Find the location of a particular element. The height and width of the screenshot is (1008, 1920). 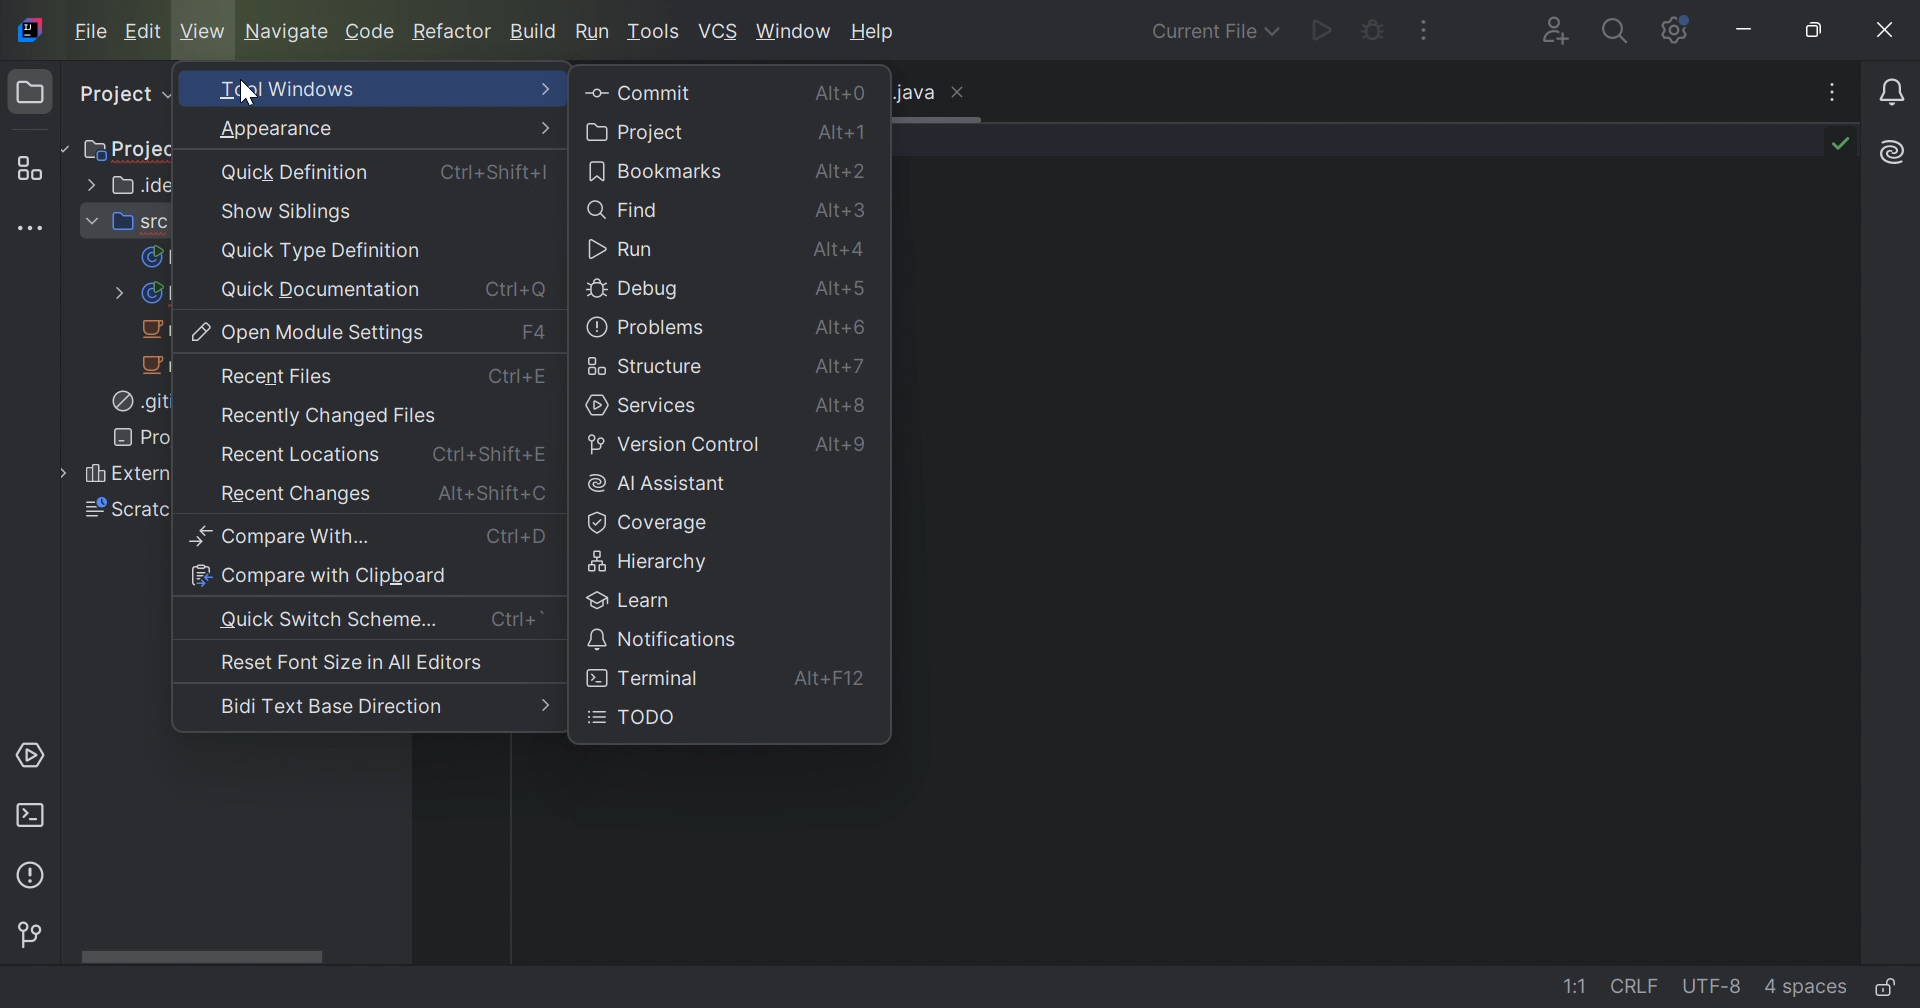

Run is located at coordinates (623, 252).